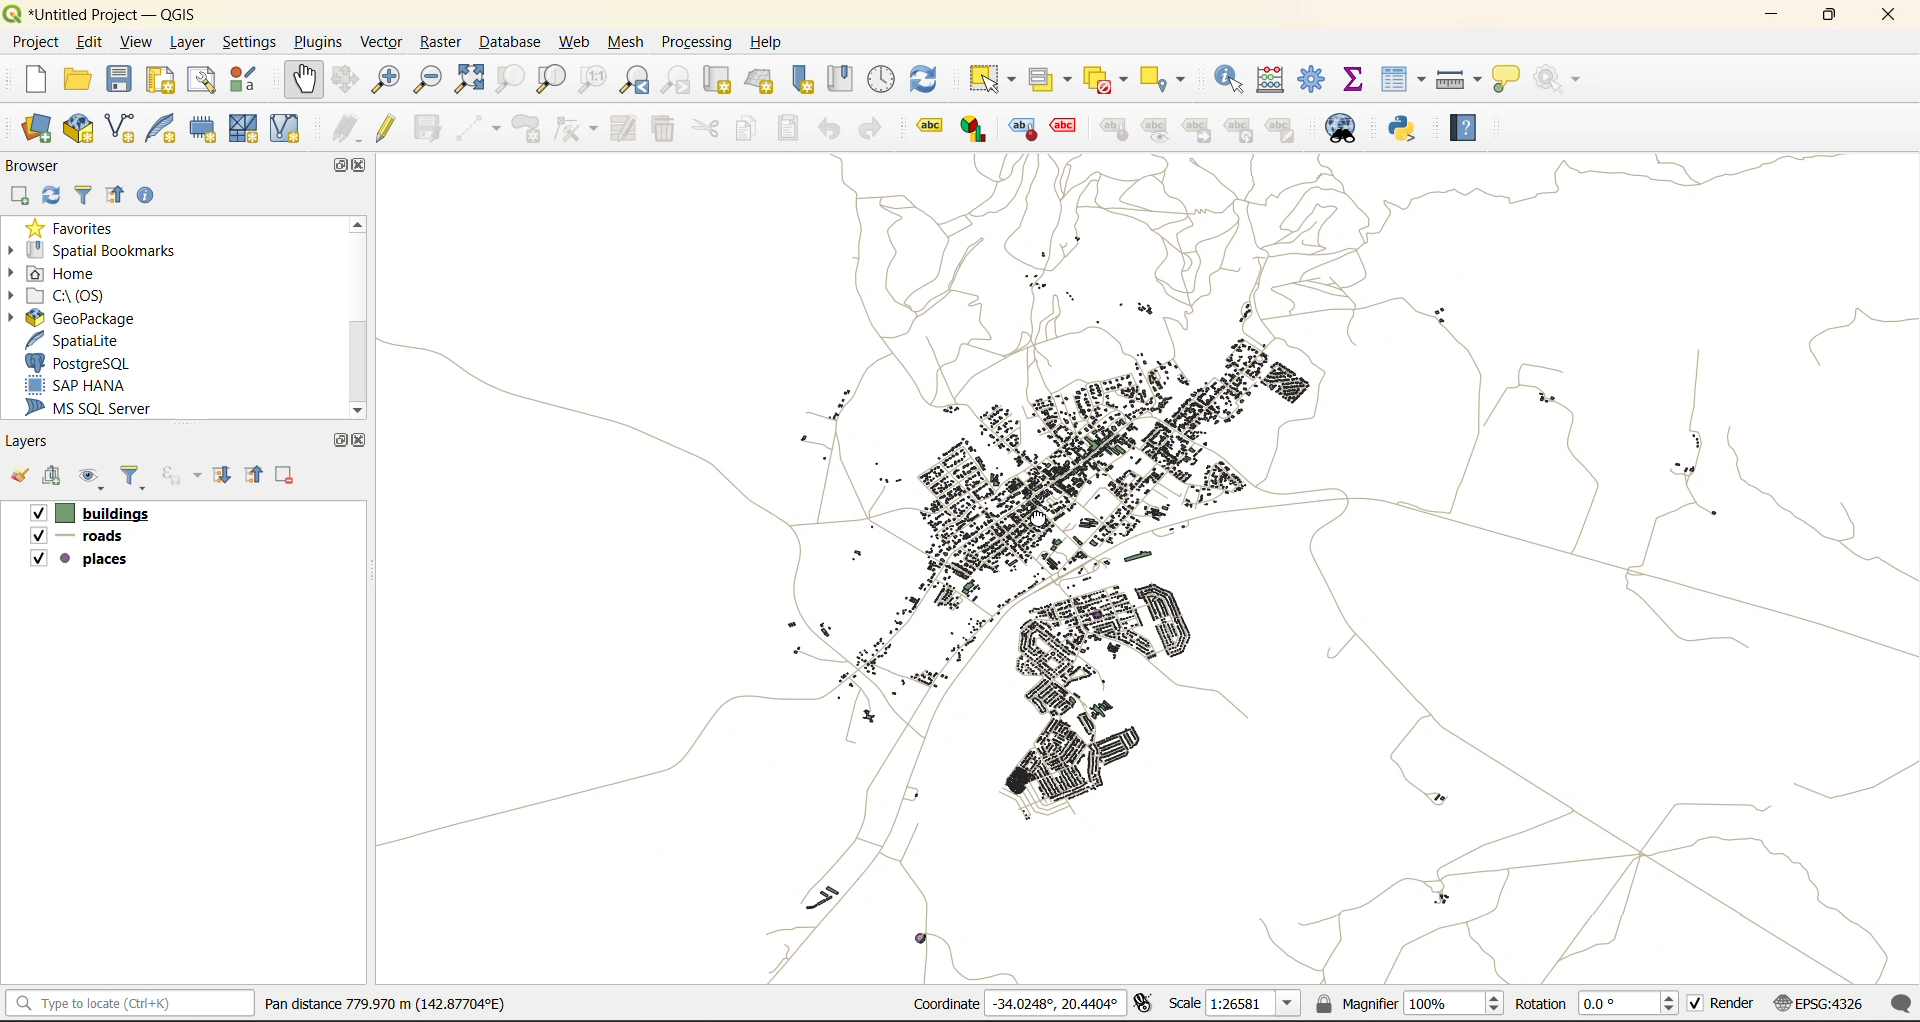 Image resolution: width=1920 pixels, height=1022 pixels. Describe the element at coordinates (83, 539) in the screenshot. I see `roads` at that location.